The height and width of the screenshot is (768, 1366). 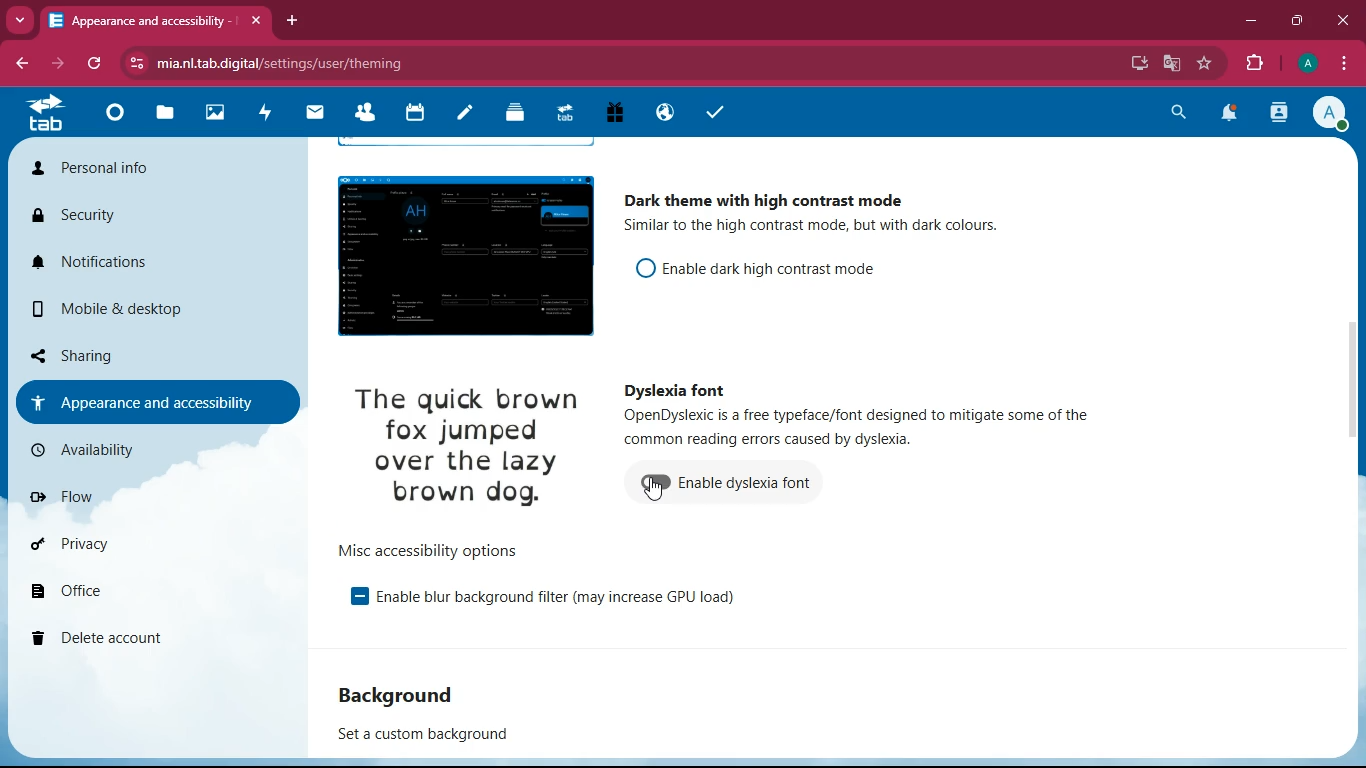 I want to click on description, so click(x=857, y=430).